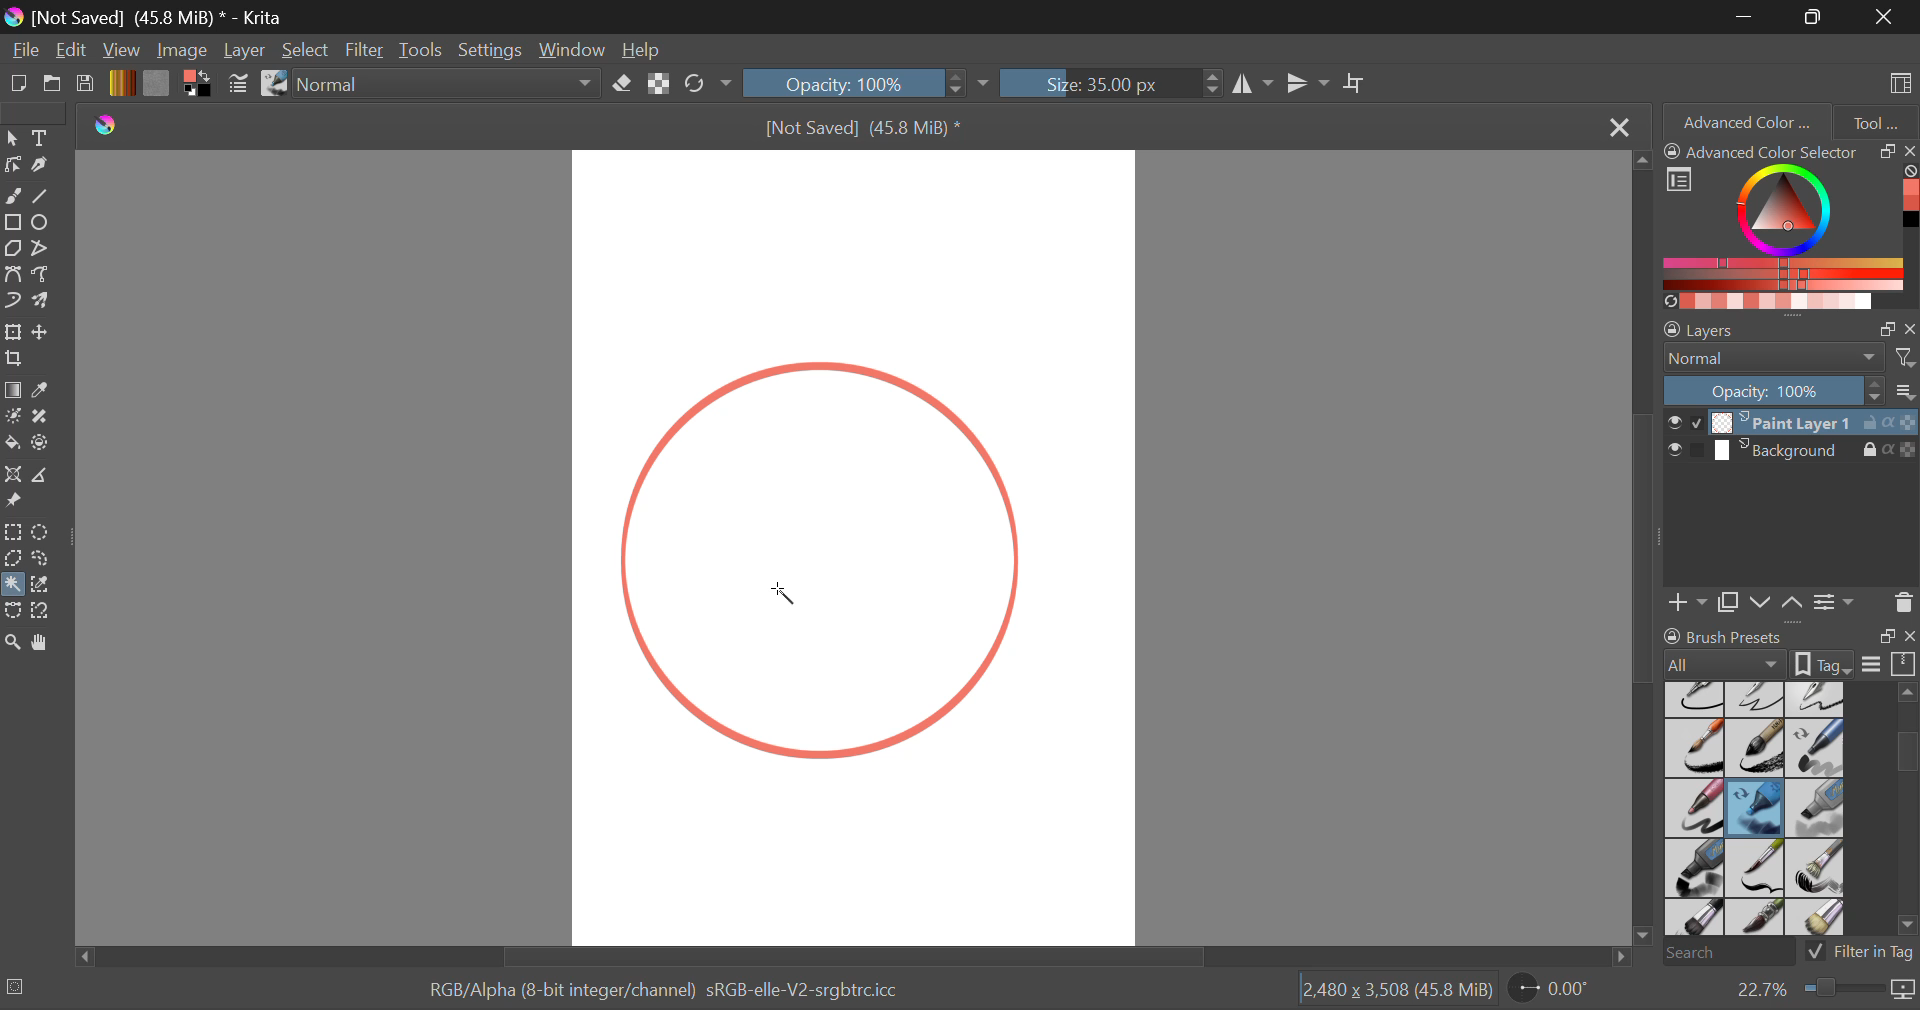  I want to click on Freehand Path Tool, so click(41, 273).